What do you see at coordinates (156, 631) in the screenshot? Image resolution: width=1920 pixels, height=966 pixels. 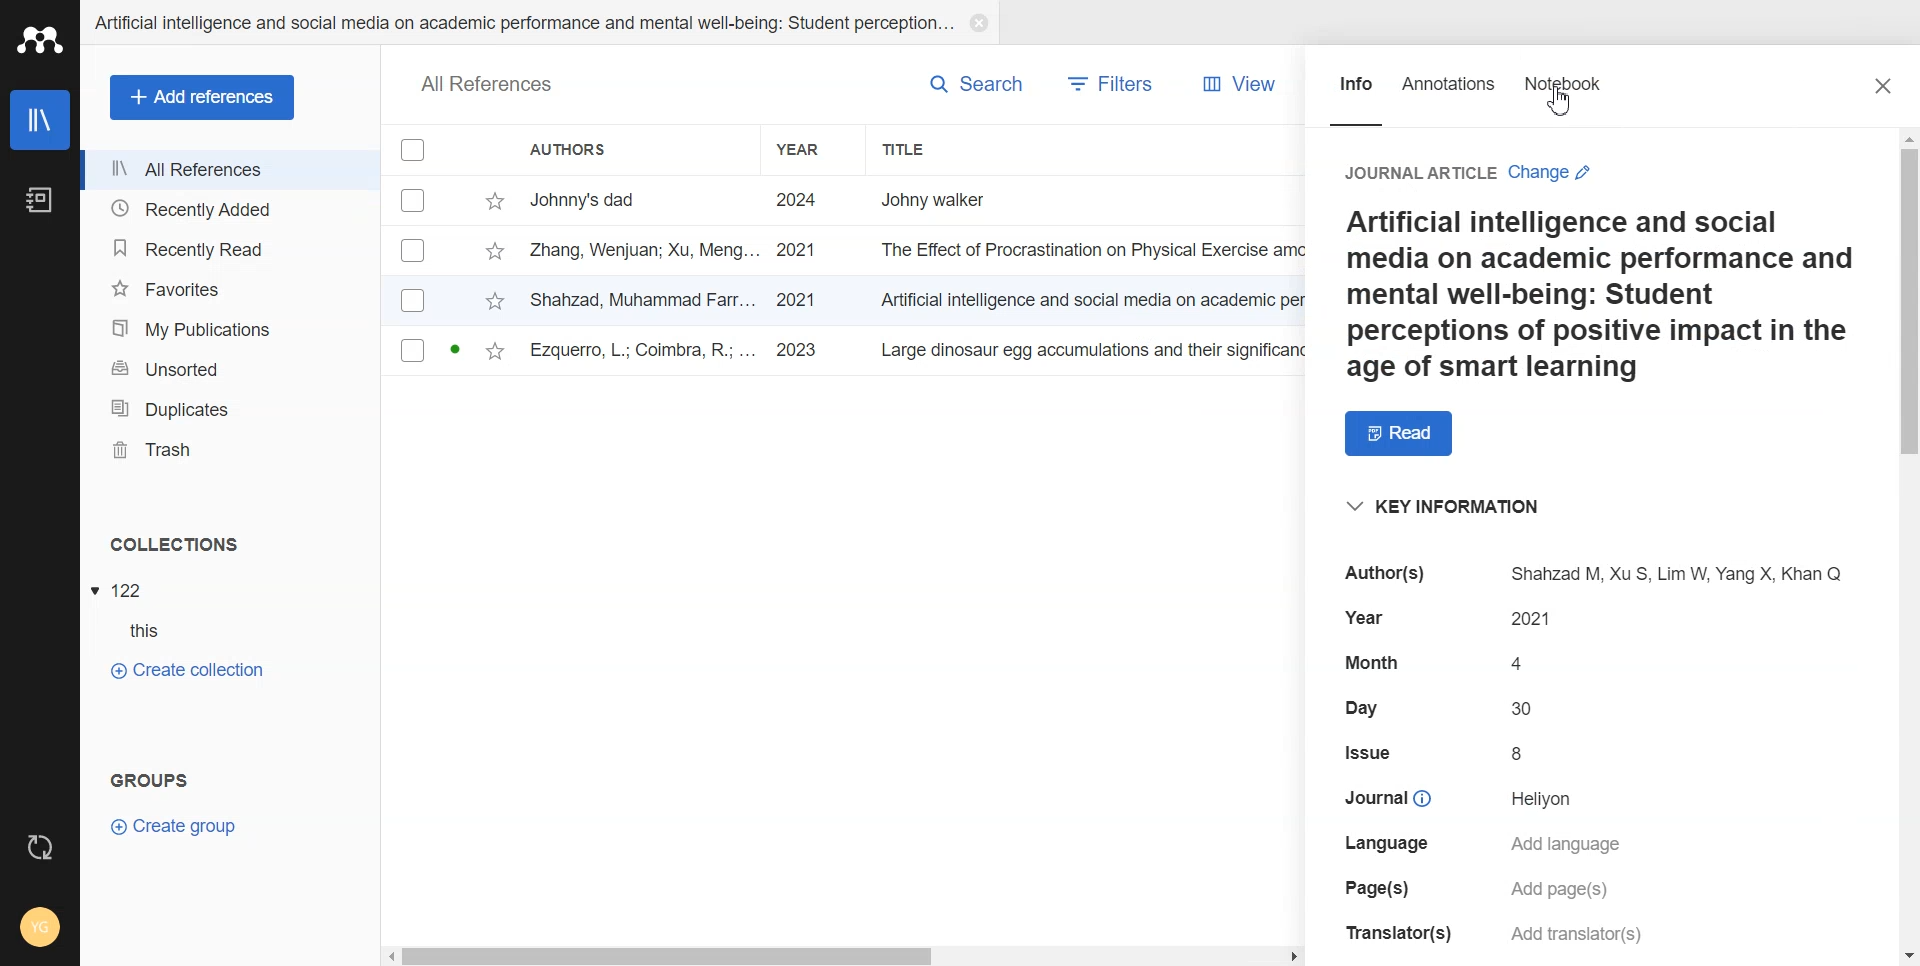 I see `this` at bounding box center [156, 631].